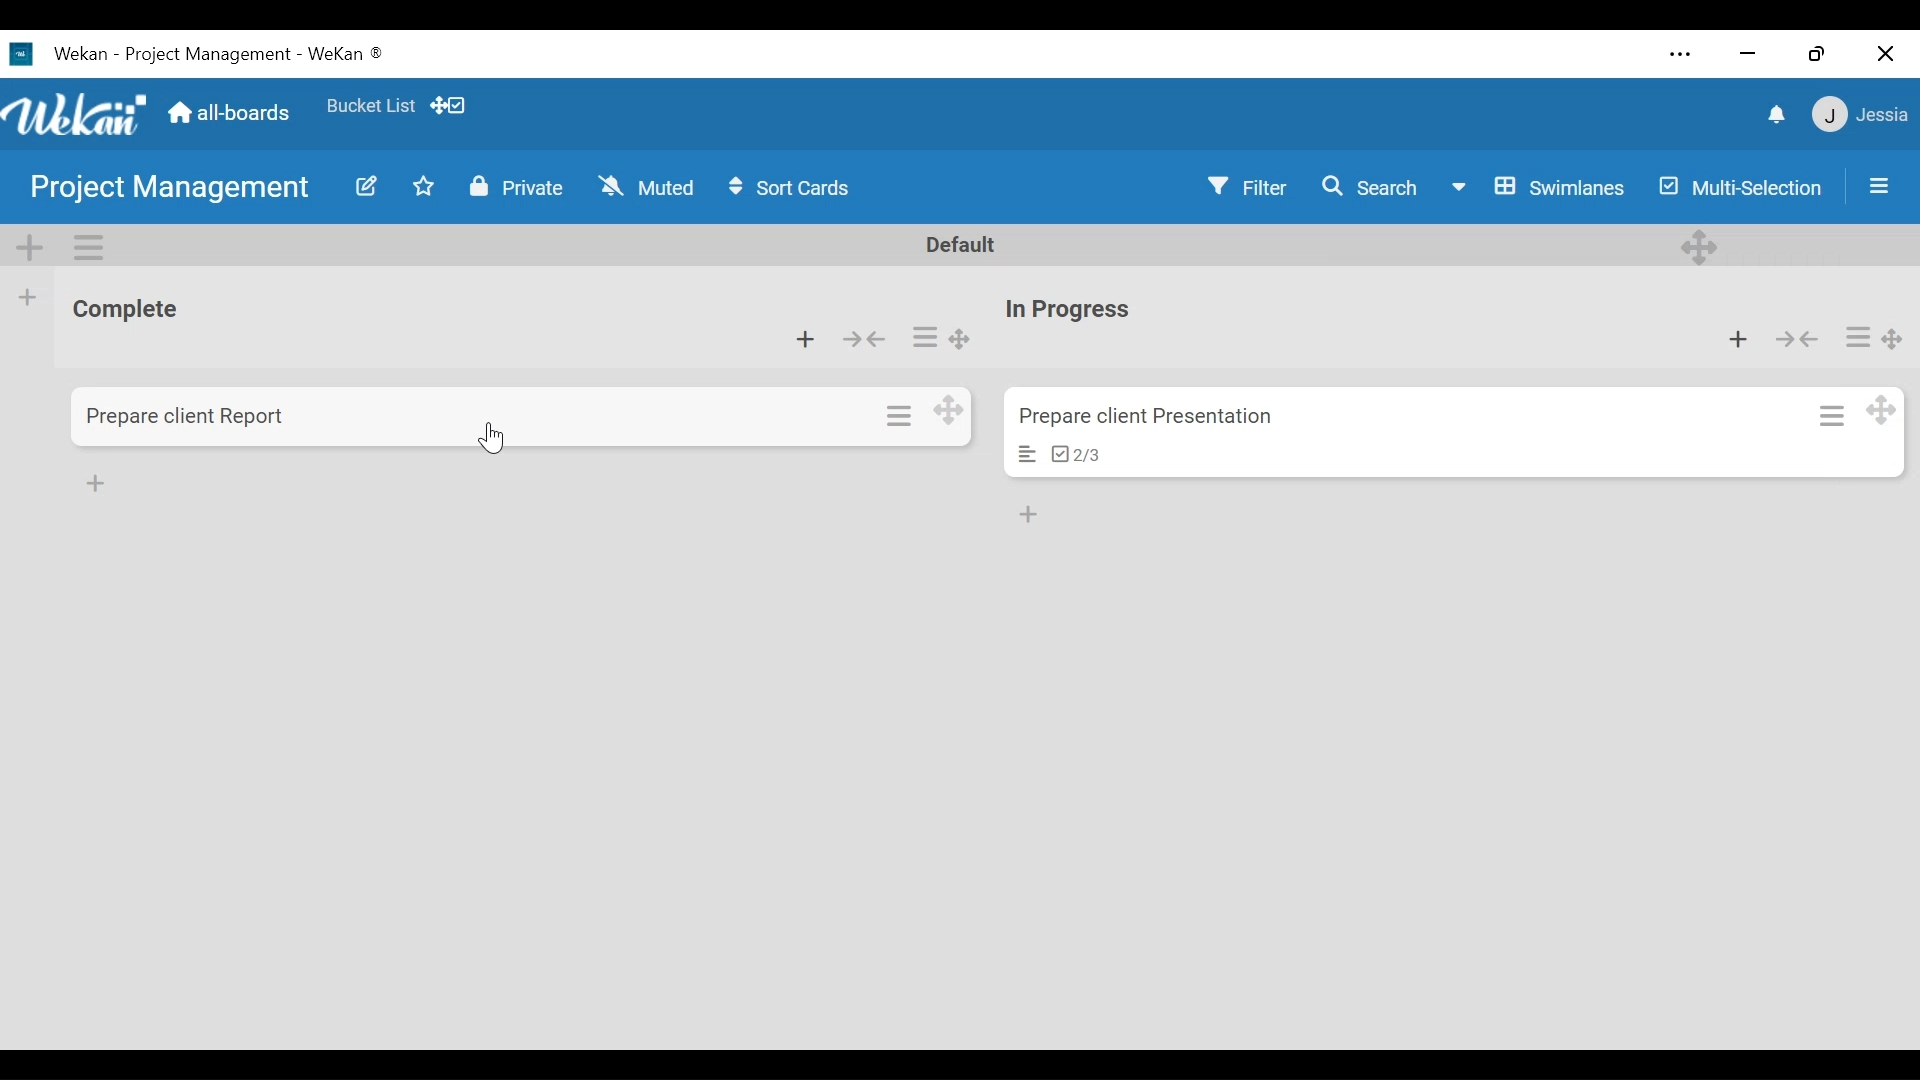 Image resolution: width=1920 pixels, height=1080 pixels. I want to click on Board View, so click(1535, 189).